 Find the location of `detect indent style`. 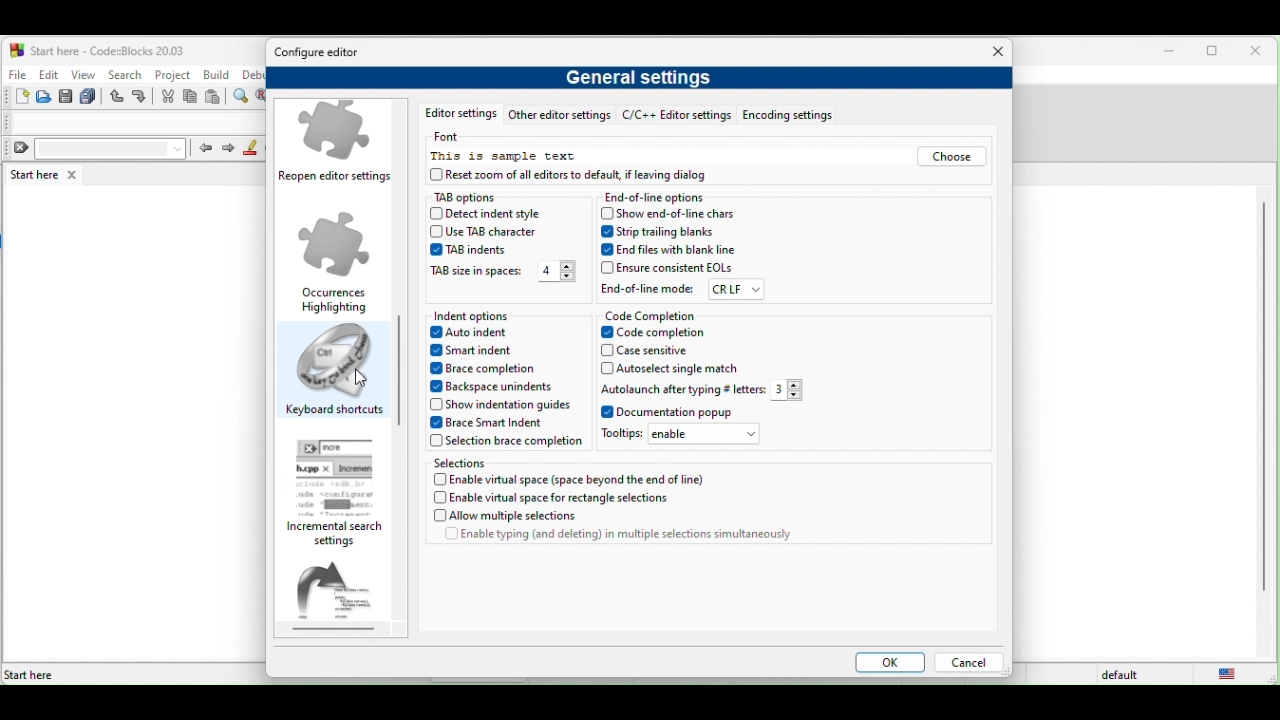

detect indent style is located at coordinates (504, 215).